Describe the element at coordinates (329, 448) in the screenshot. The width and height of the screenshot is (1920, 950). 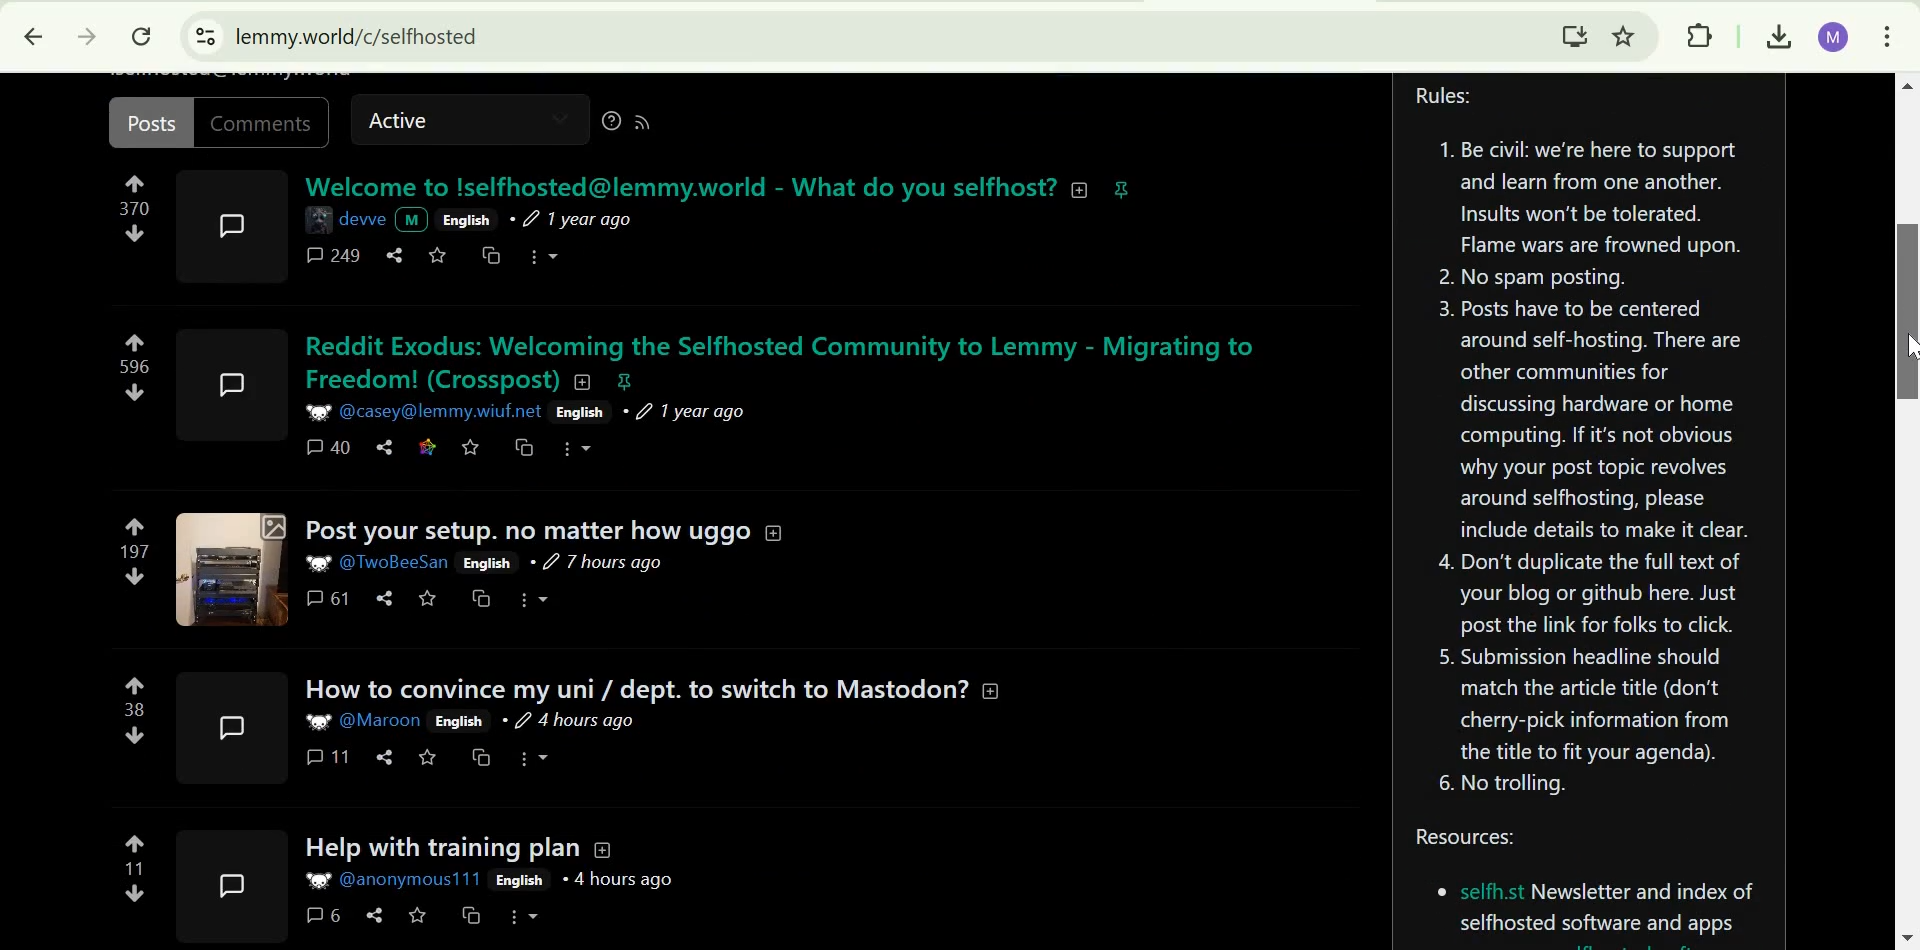
I see `40 comments` at that location.